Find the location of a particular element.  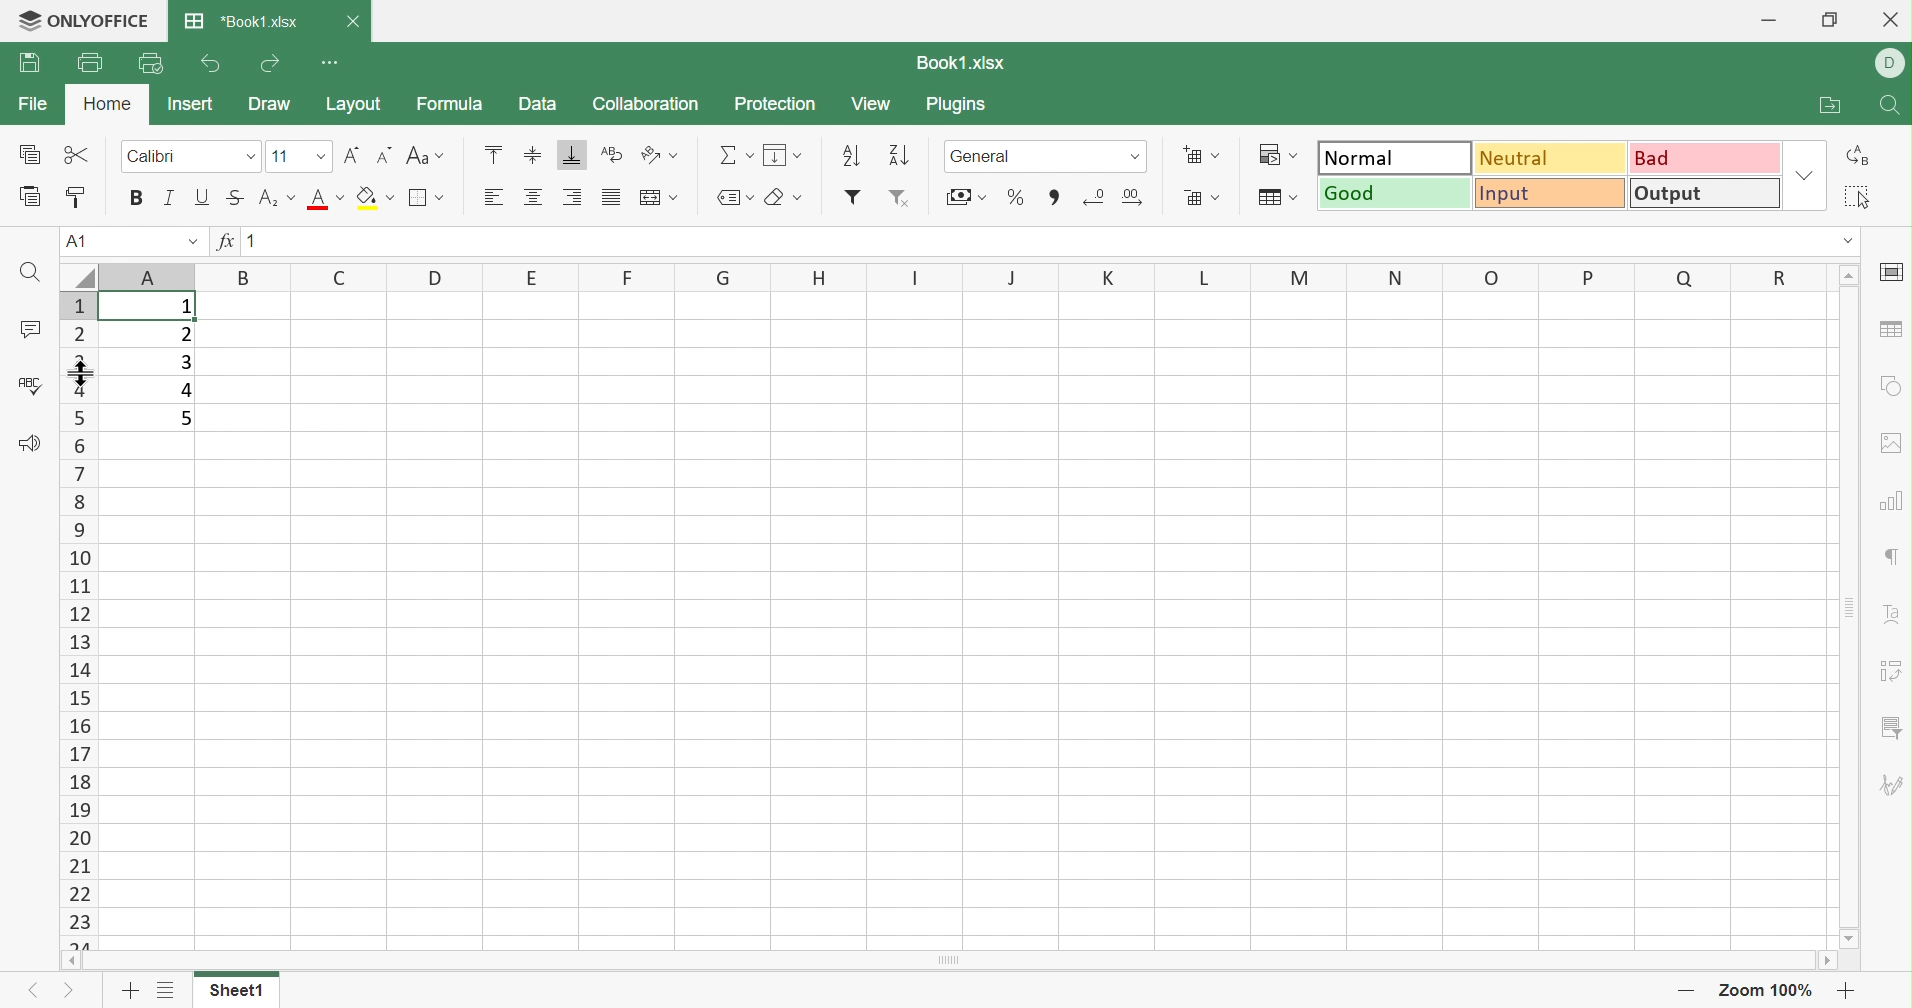

1 is located at coordinates (184, 306).